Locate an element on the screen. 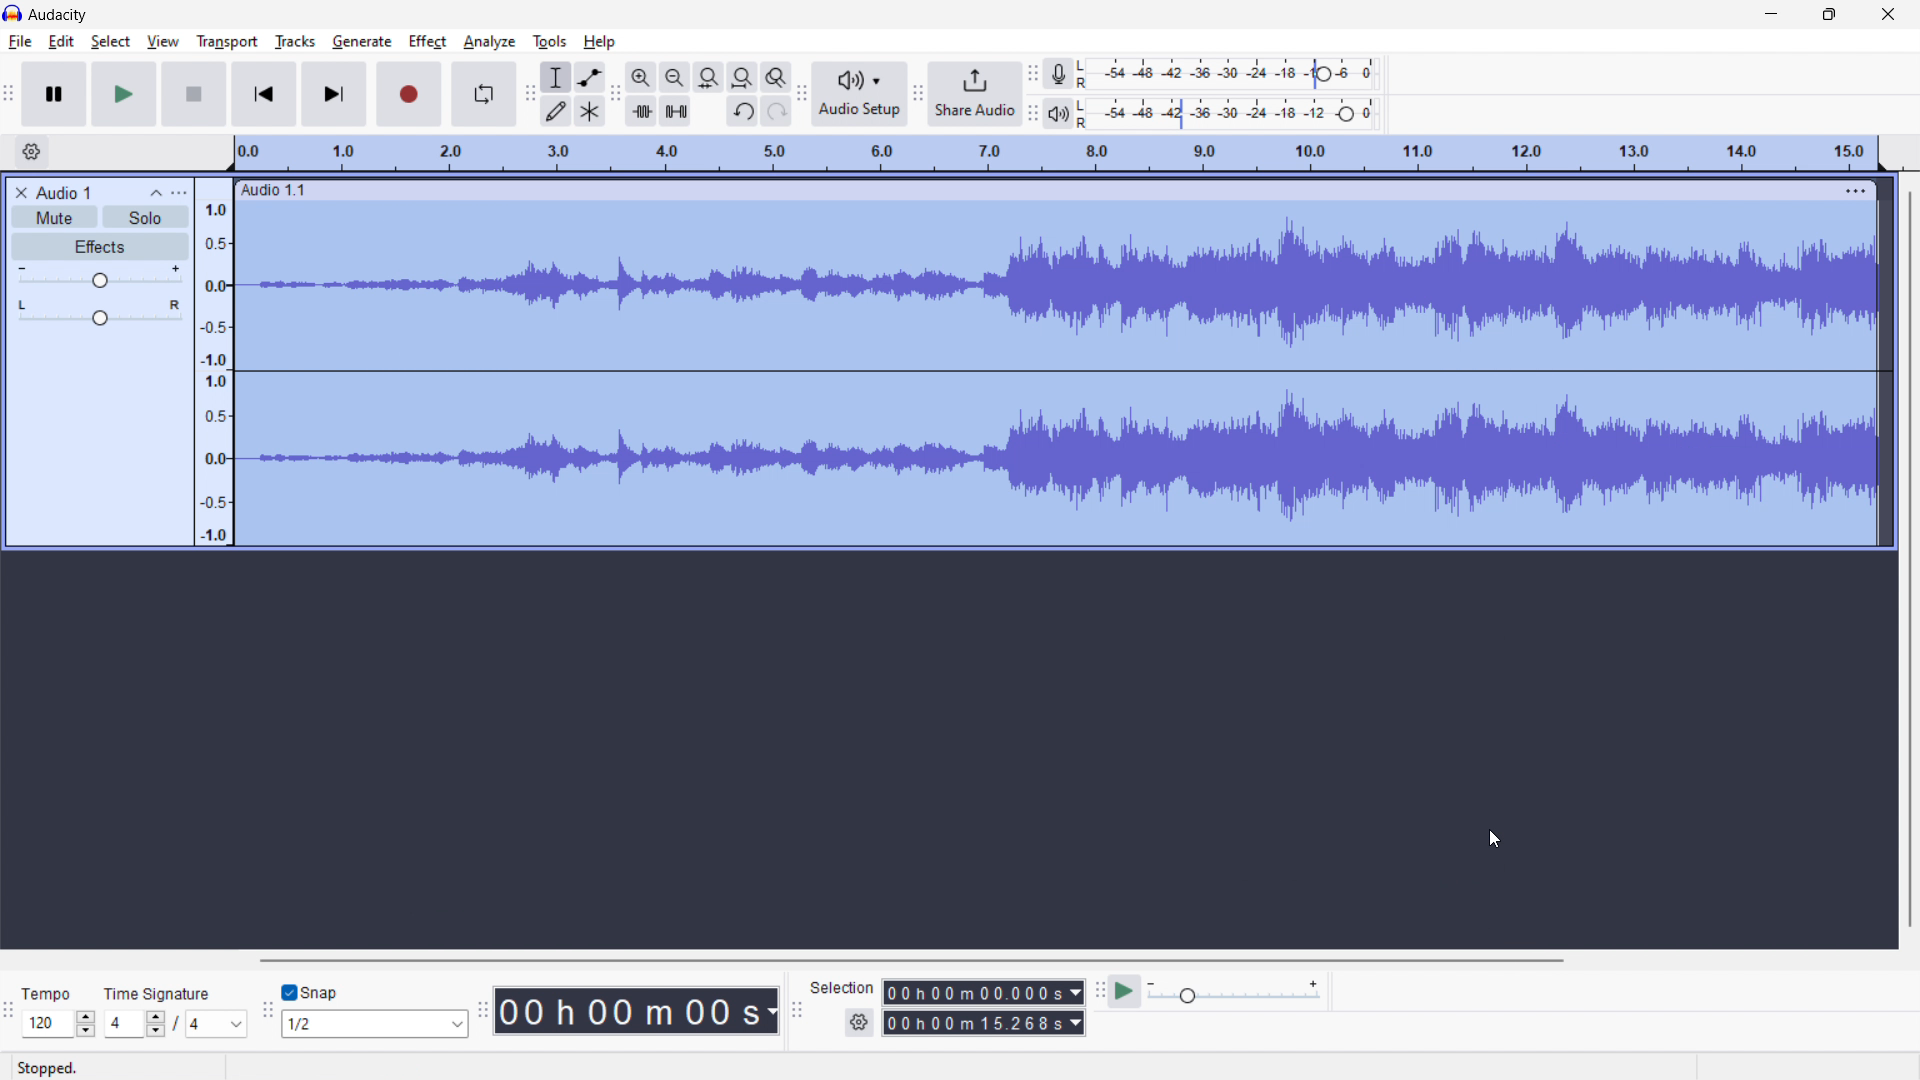 This screenshot has height=1080, width=1920. collapse is located at coordinates (157, 194).